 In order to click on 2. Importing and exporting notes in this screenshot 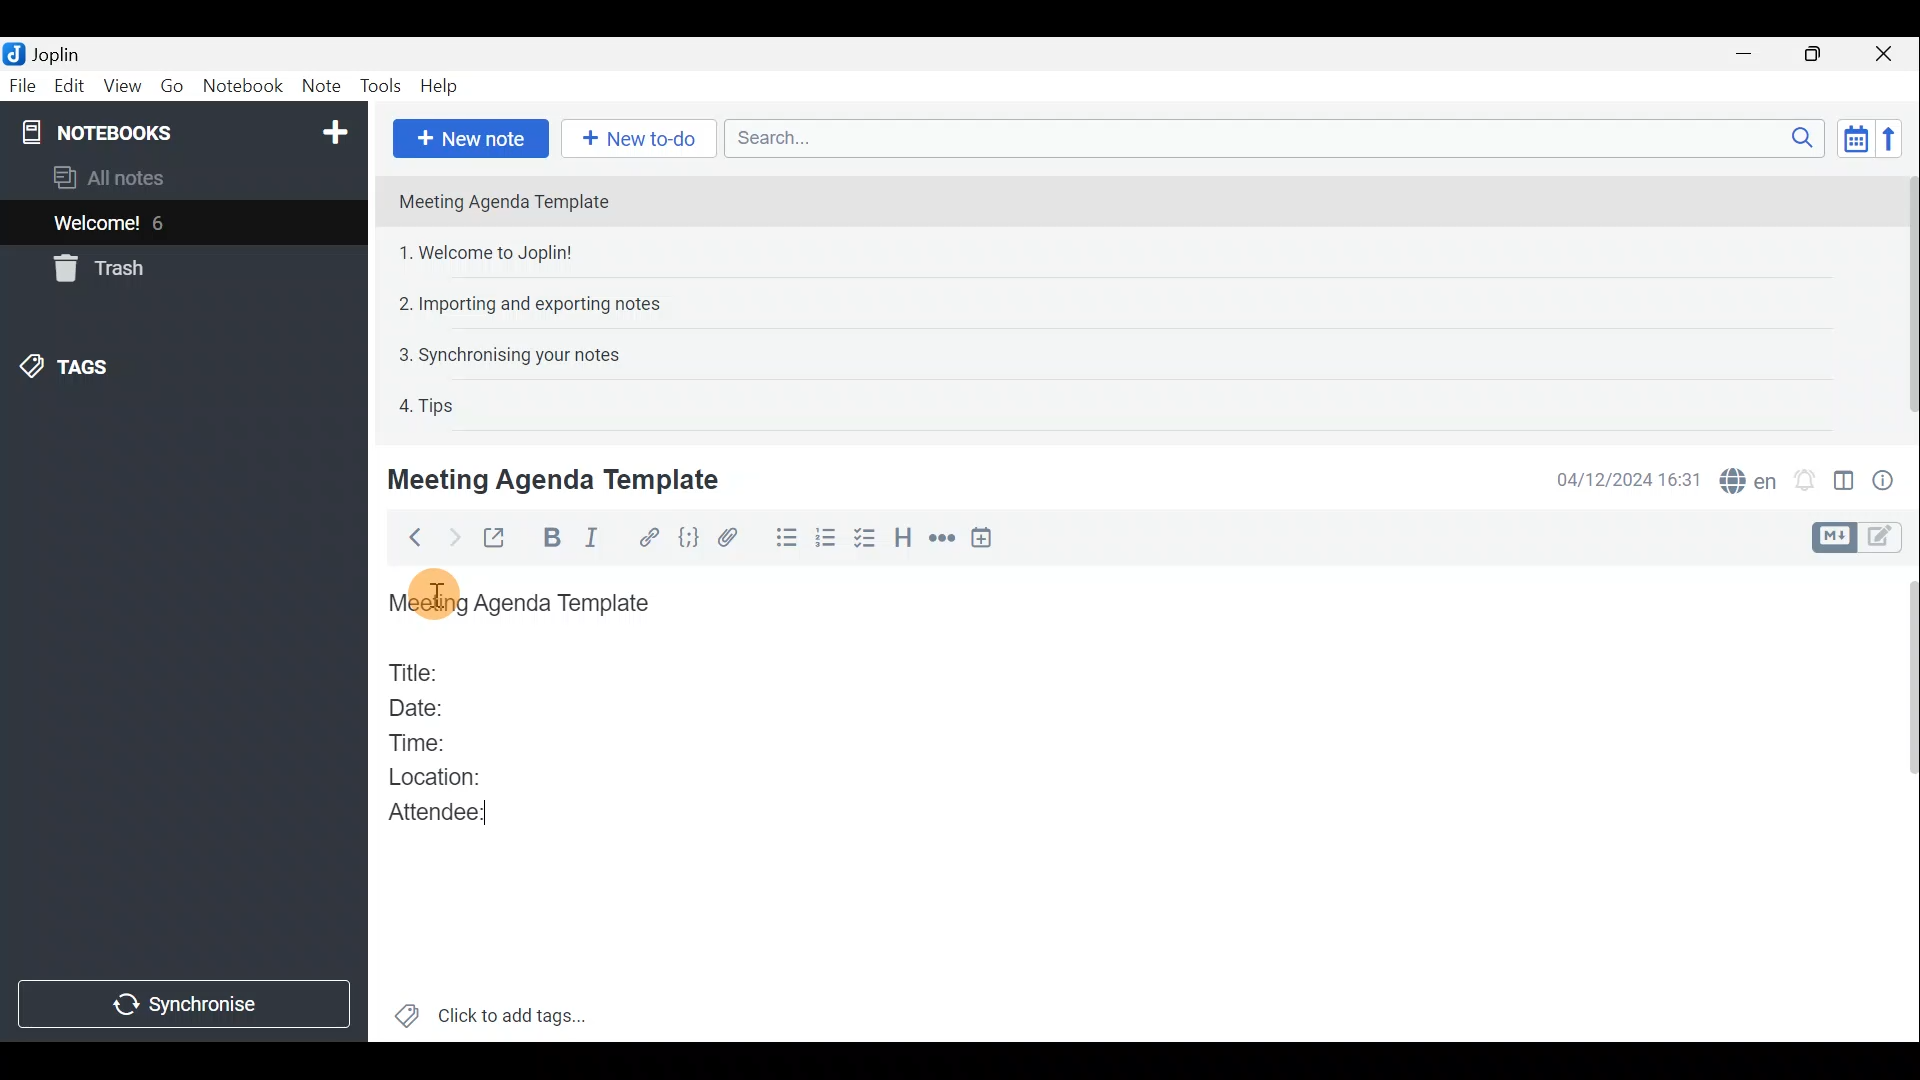, I will do `click(537, 304)`.